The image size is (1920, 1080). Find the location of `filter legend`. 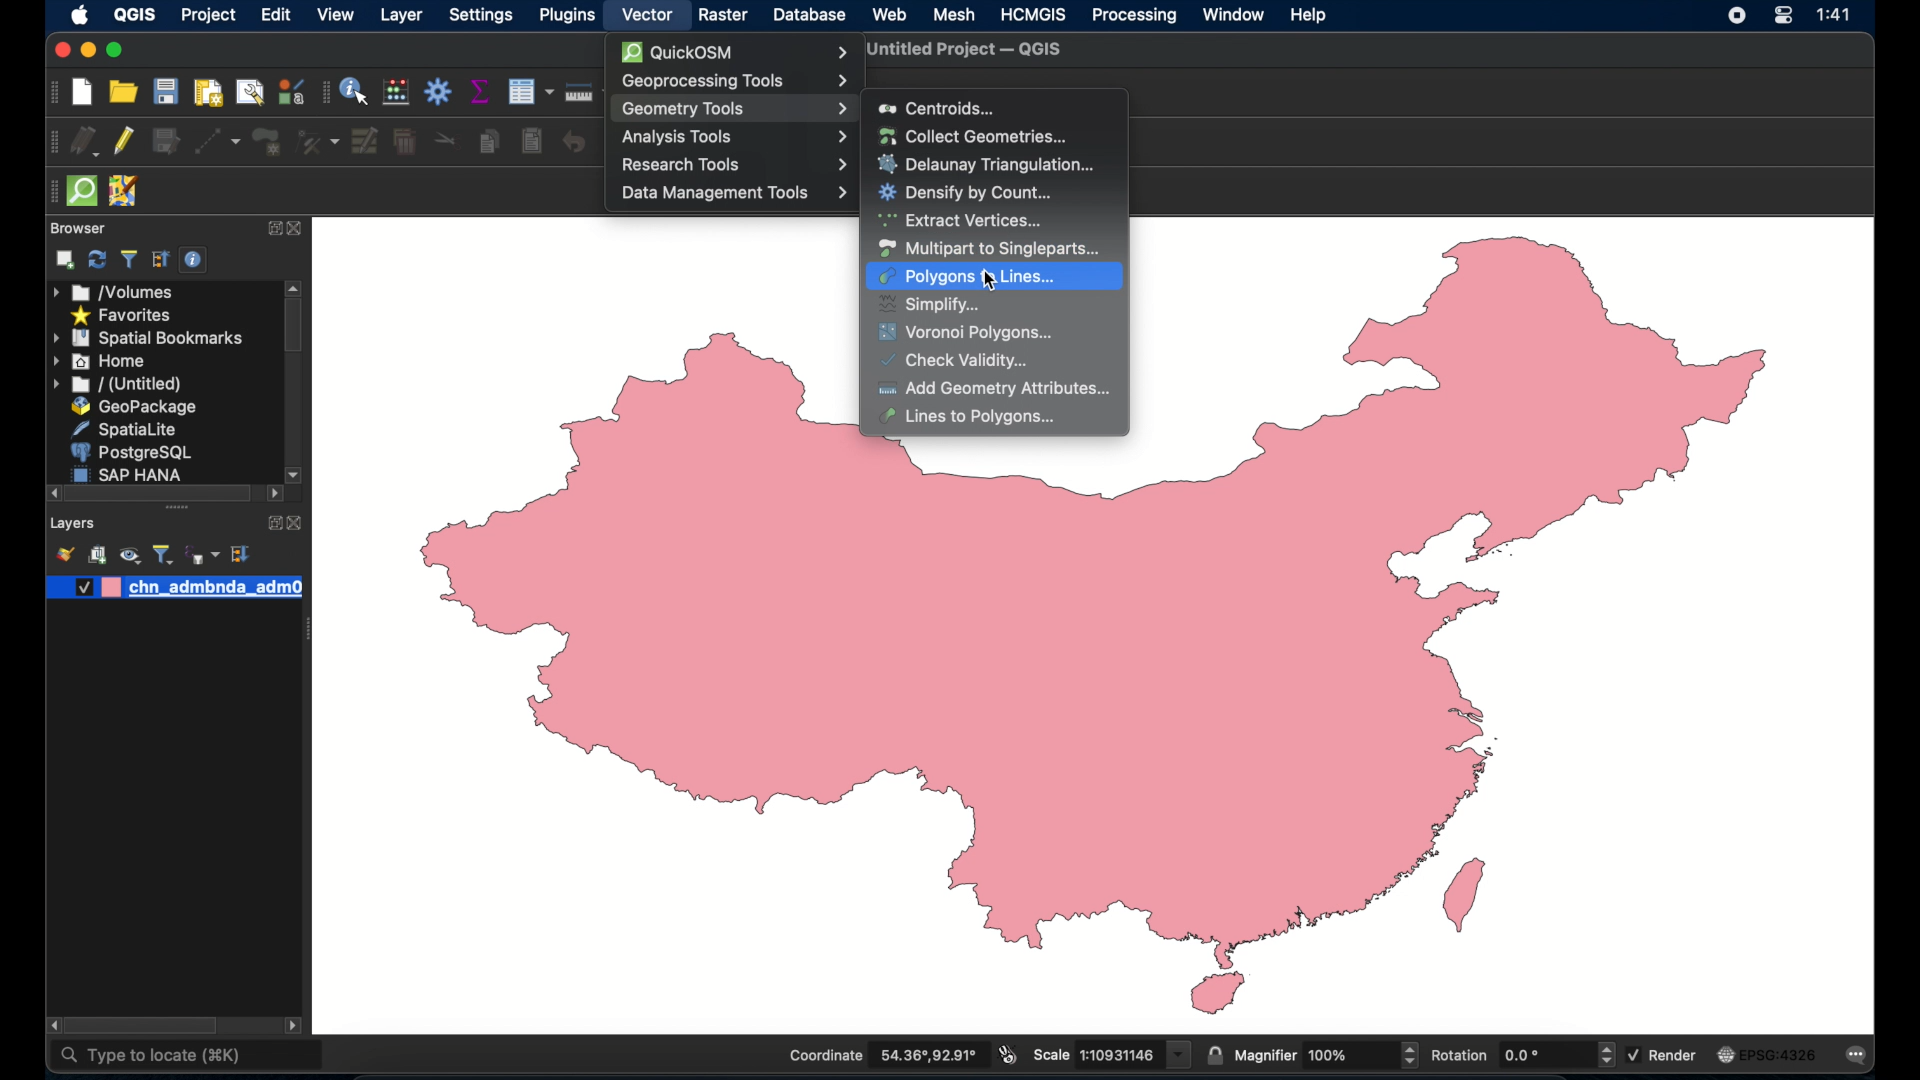

filter legend is located at coordinates (164, 554).